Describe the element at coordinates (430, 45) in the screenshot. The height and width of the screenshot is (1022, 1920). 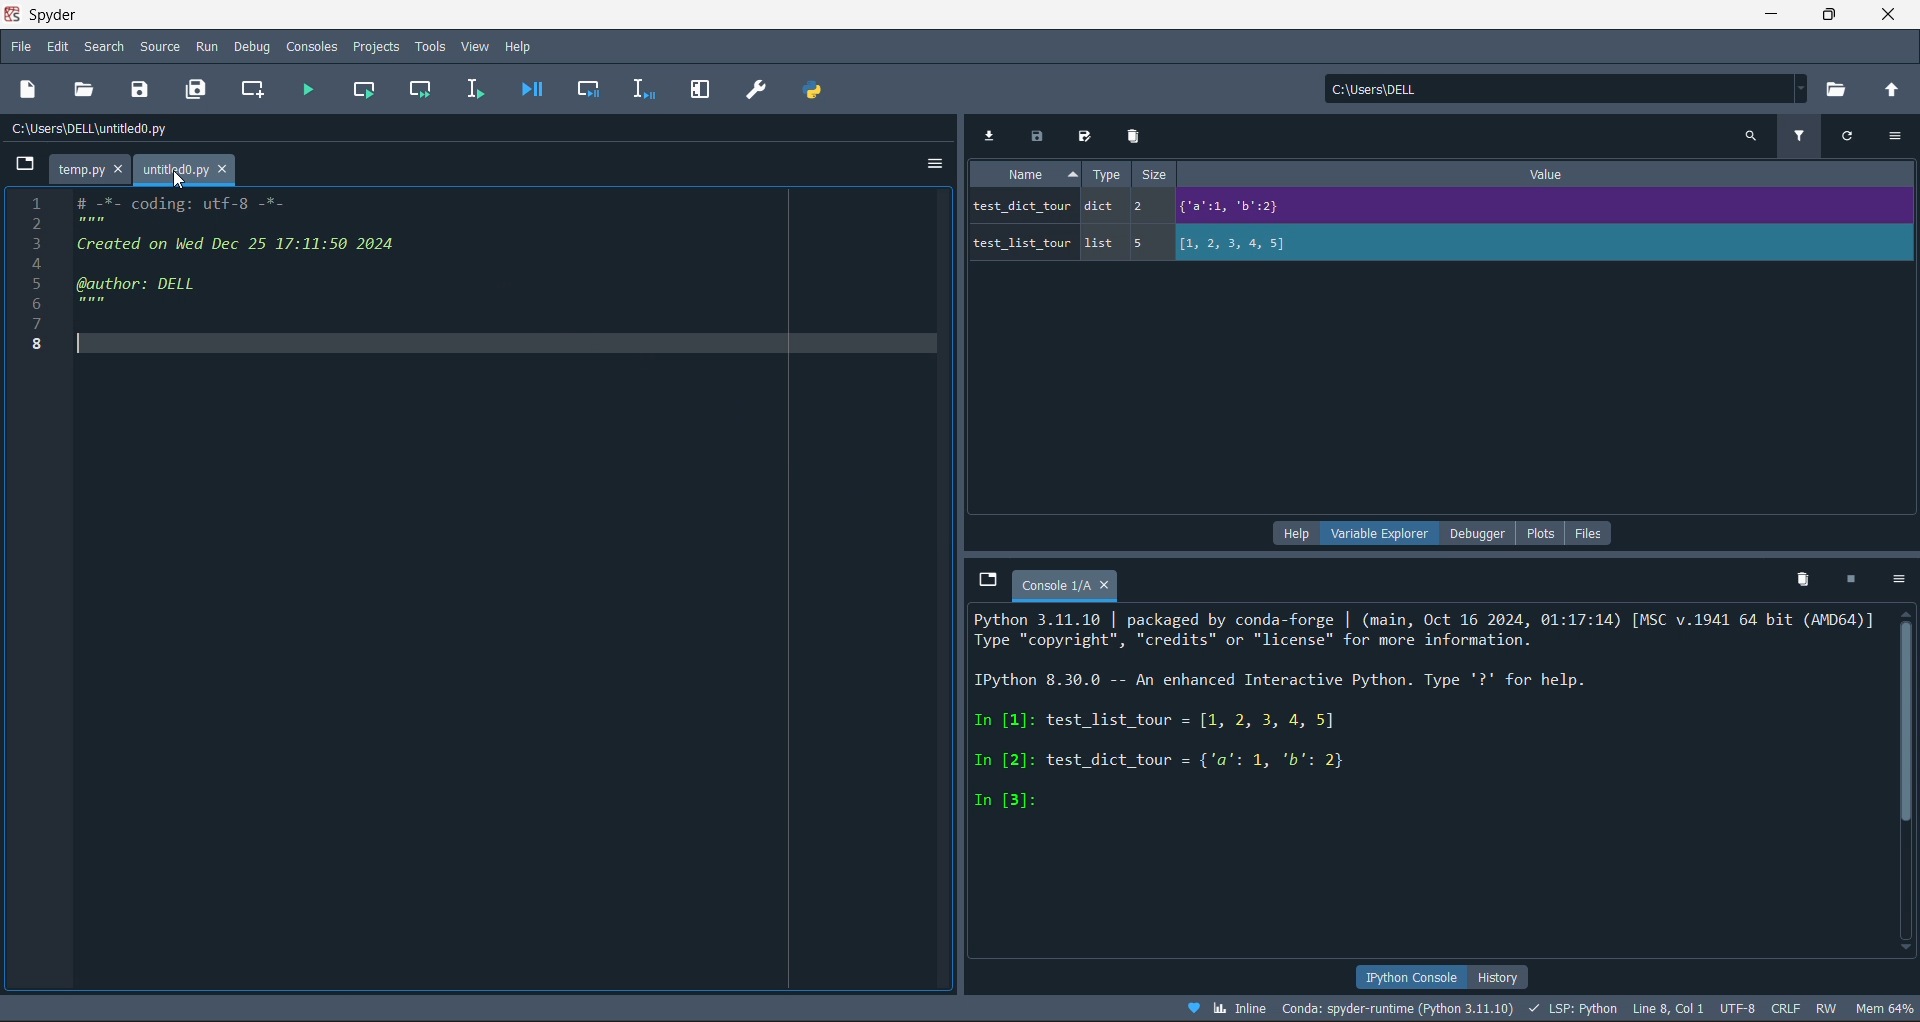
I see `tools` at that location.